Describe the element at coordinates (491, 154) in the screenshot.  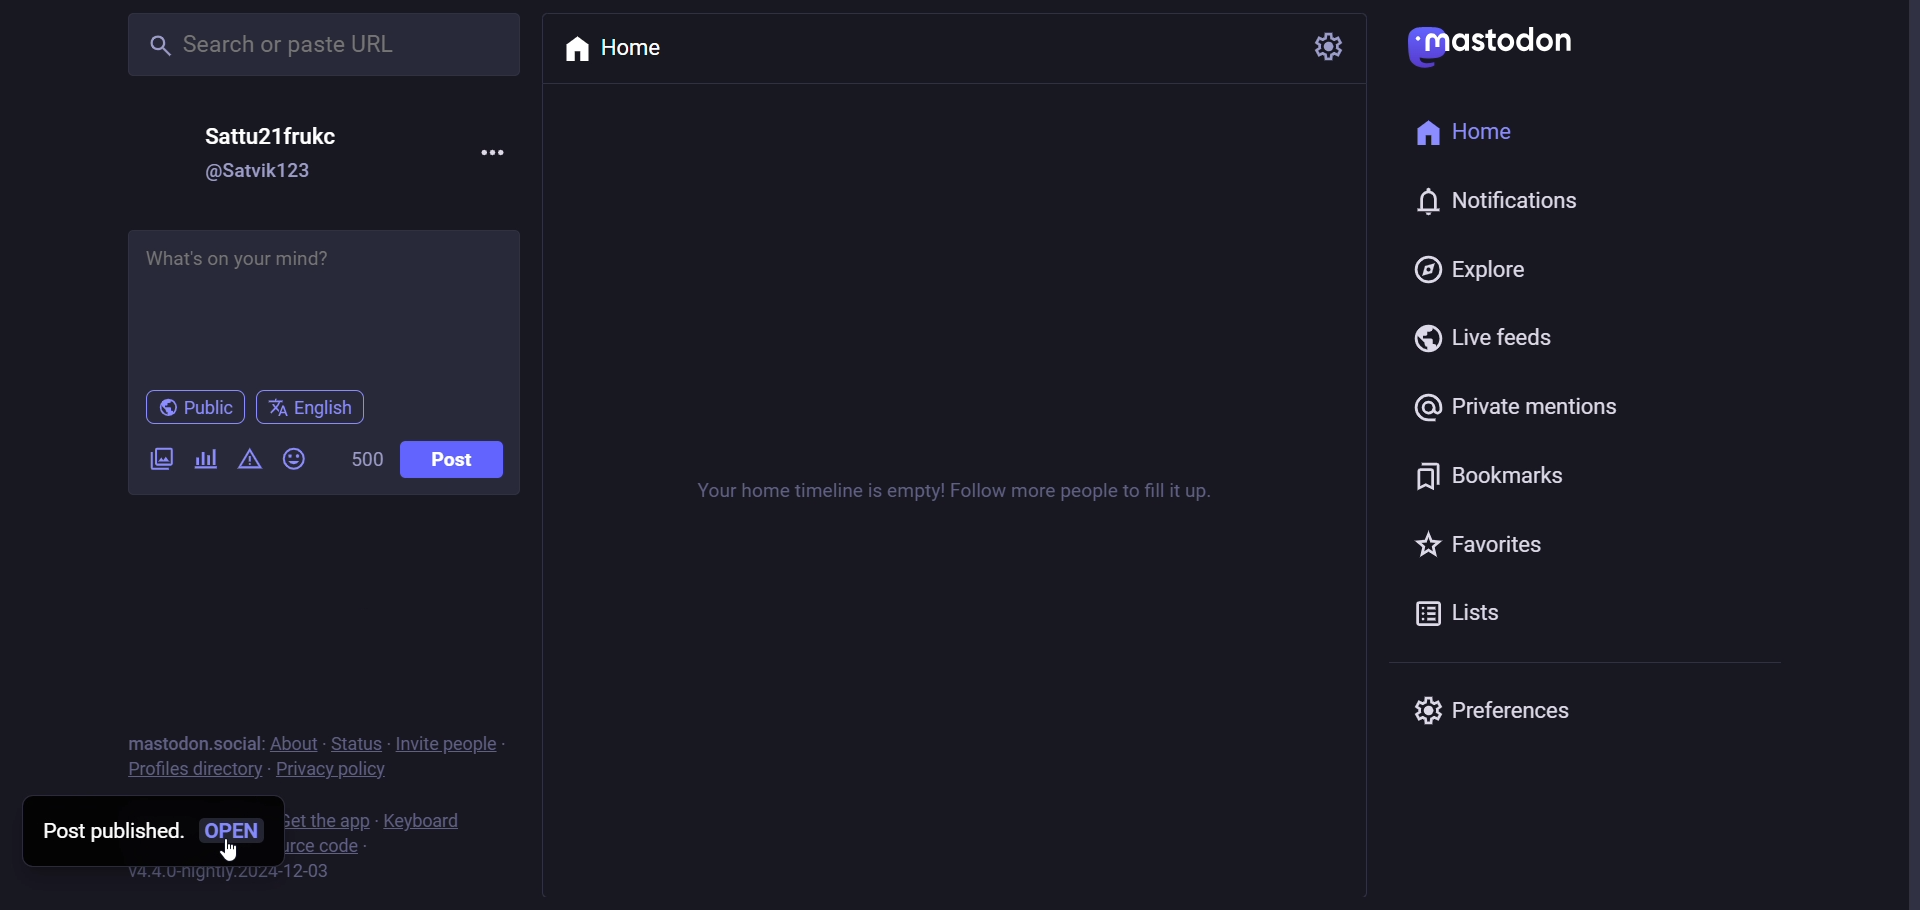
I see `more` at that location.